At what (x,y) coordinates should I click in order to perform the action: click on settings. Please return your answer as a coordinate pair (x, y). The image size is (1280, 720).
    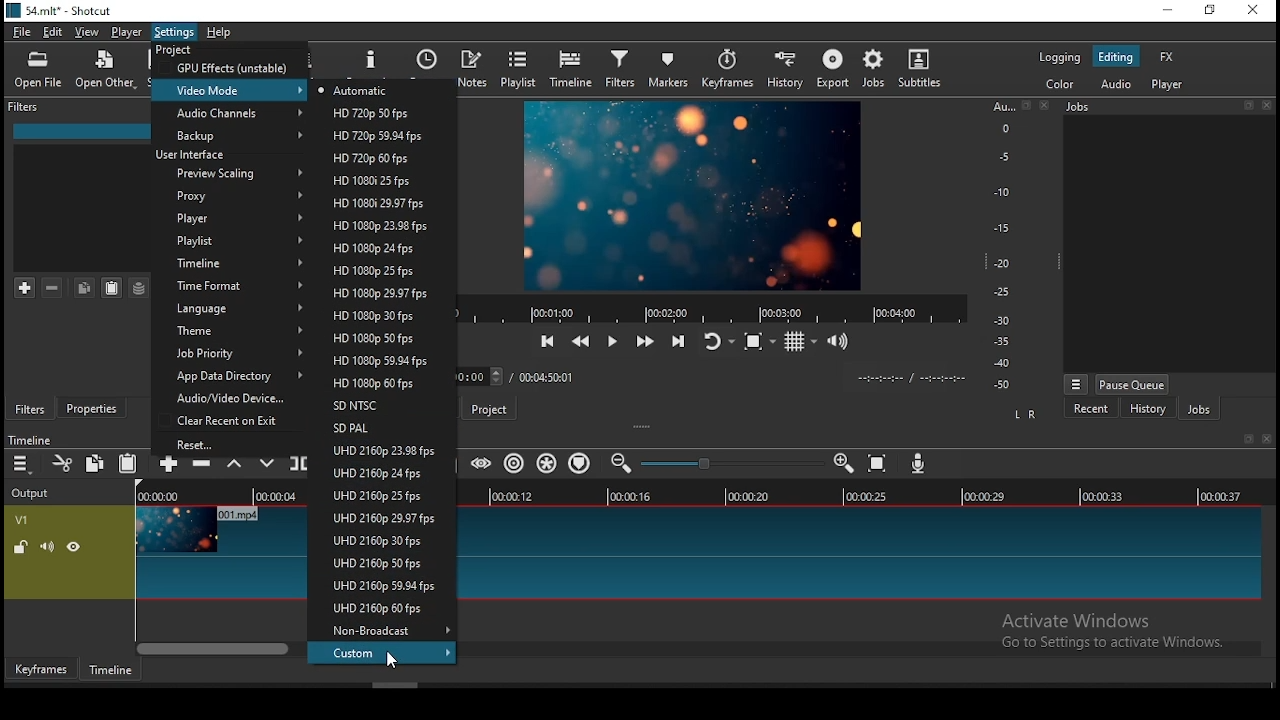
    Looking at the image, I should click on (175, 32).